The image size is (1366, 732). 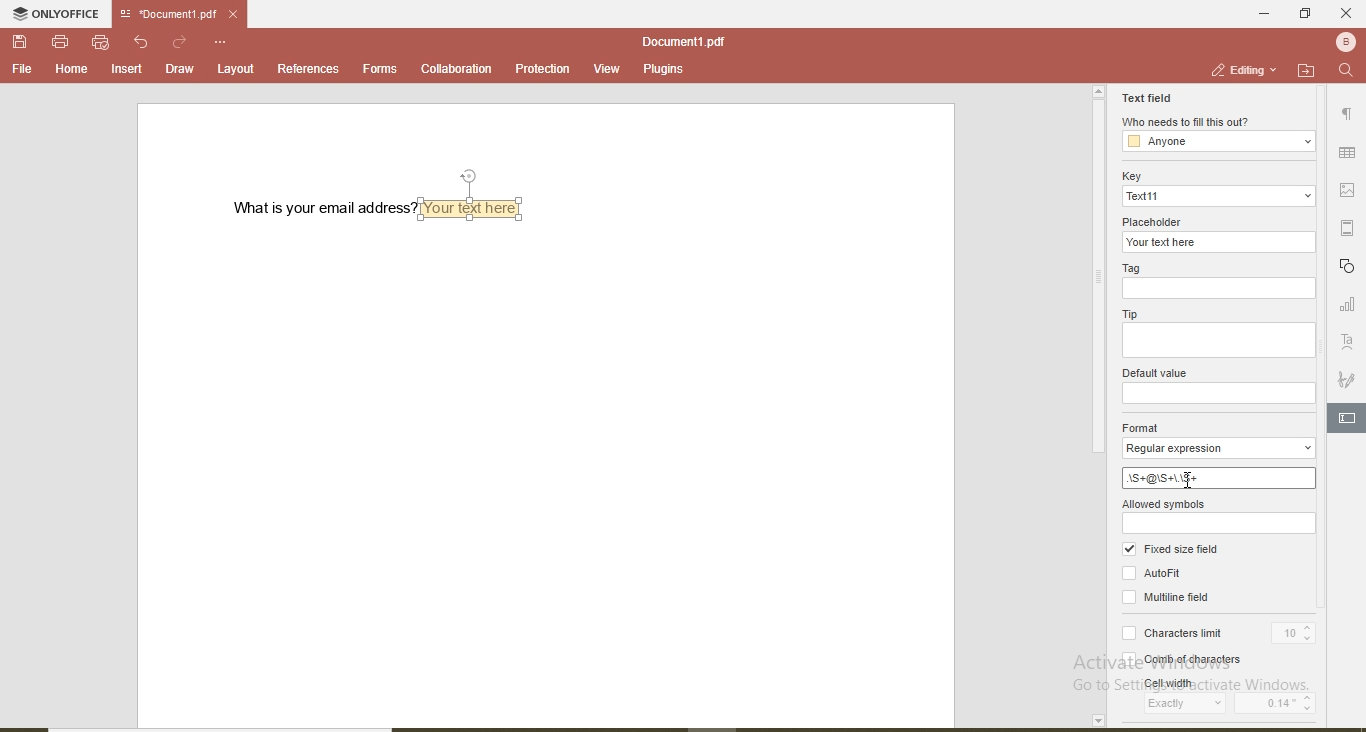 I want to click on find, so click(x=1346, y=71).